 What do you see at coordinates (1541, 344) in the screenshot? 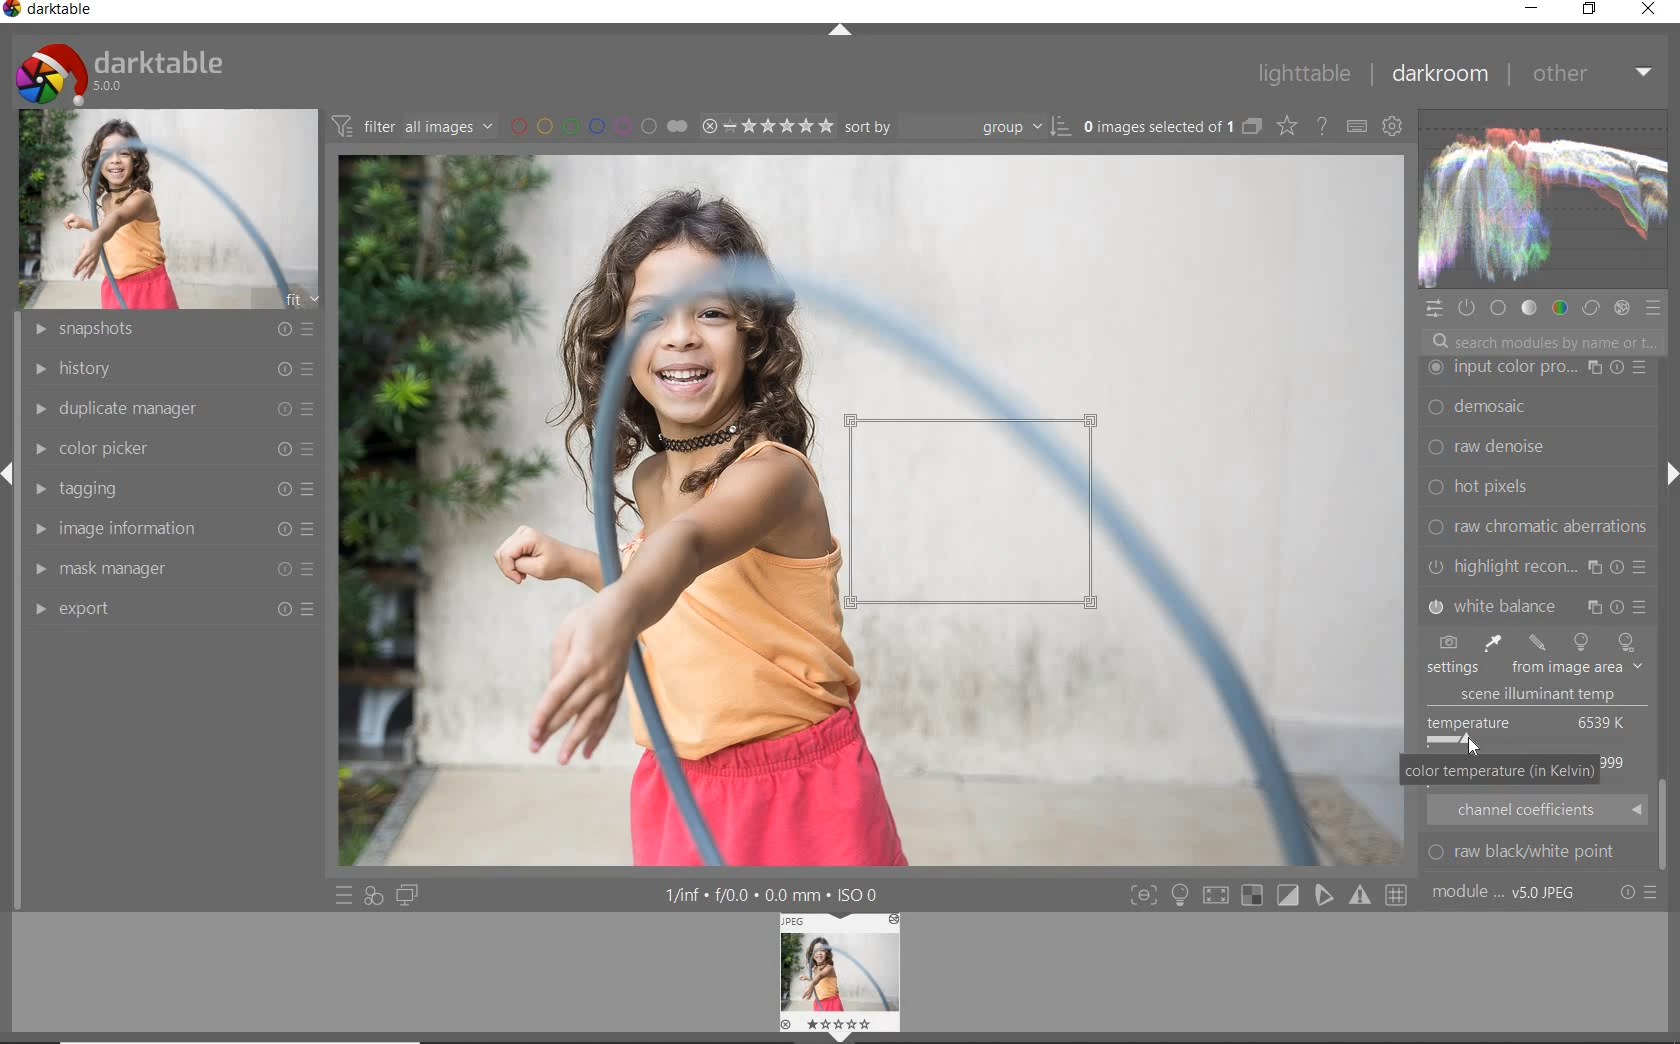
I see `search modules` at bounding box center [1541, 344].